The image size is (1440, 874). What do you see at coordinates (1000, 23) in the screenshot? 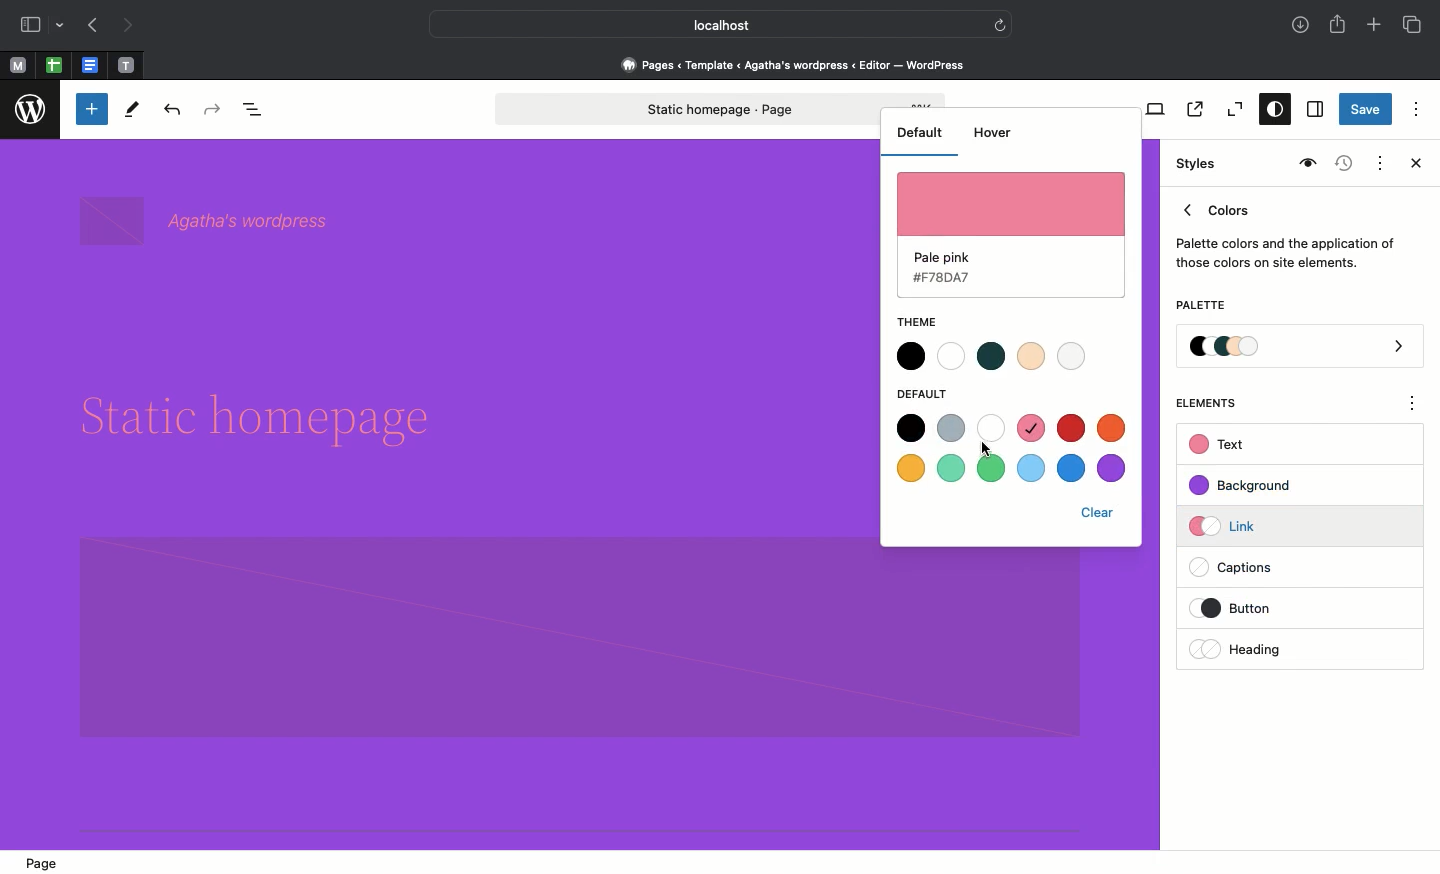
I see `refresh` at bounding box center [1000, 23].